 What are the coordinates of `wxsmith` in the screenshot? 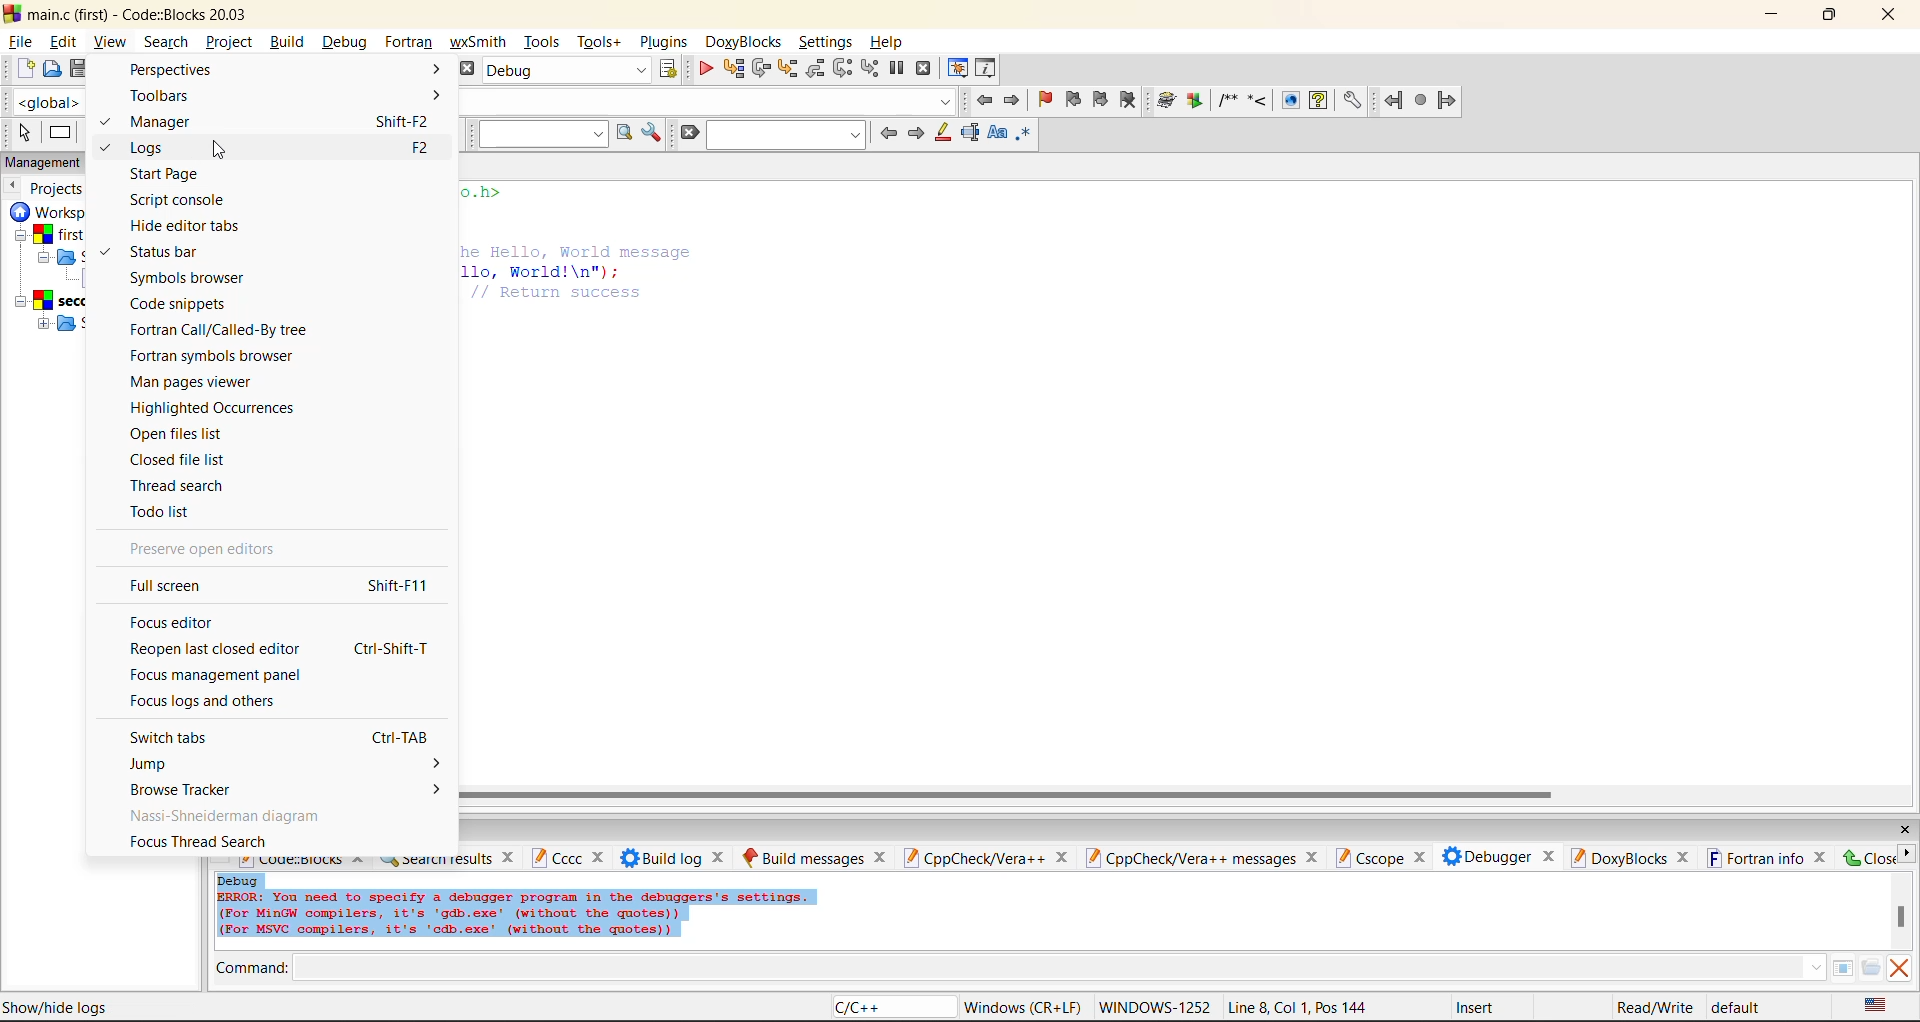 It's located at (477, 42).